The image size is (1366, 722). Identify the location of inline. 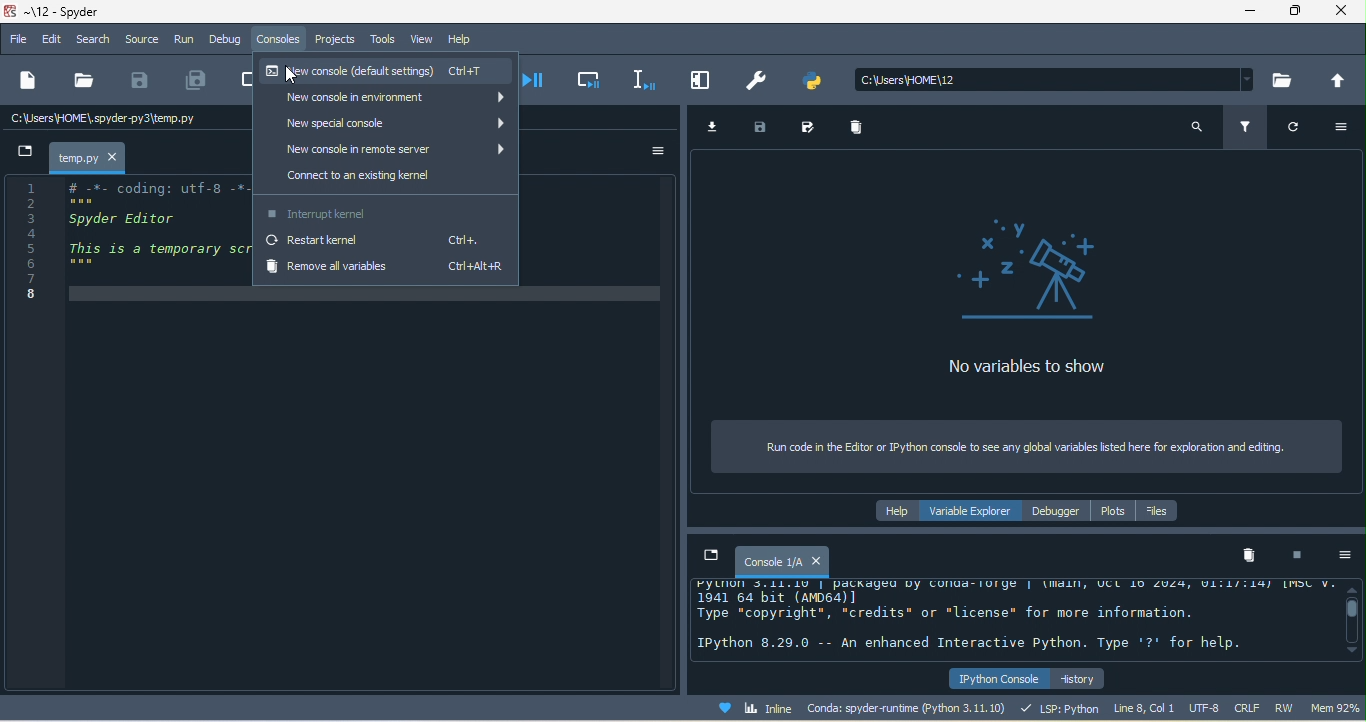
(760, 707).